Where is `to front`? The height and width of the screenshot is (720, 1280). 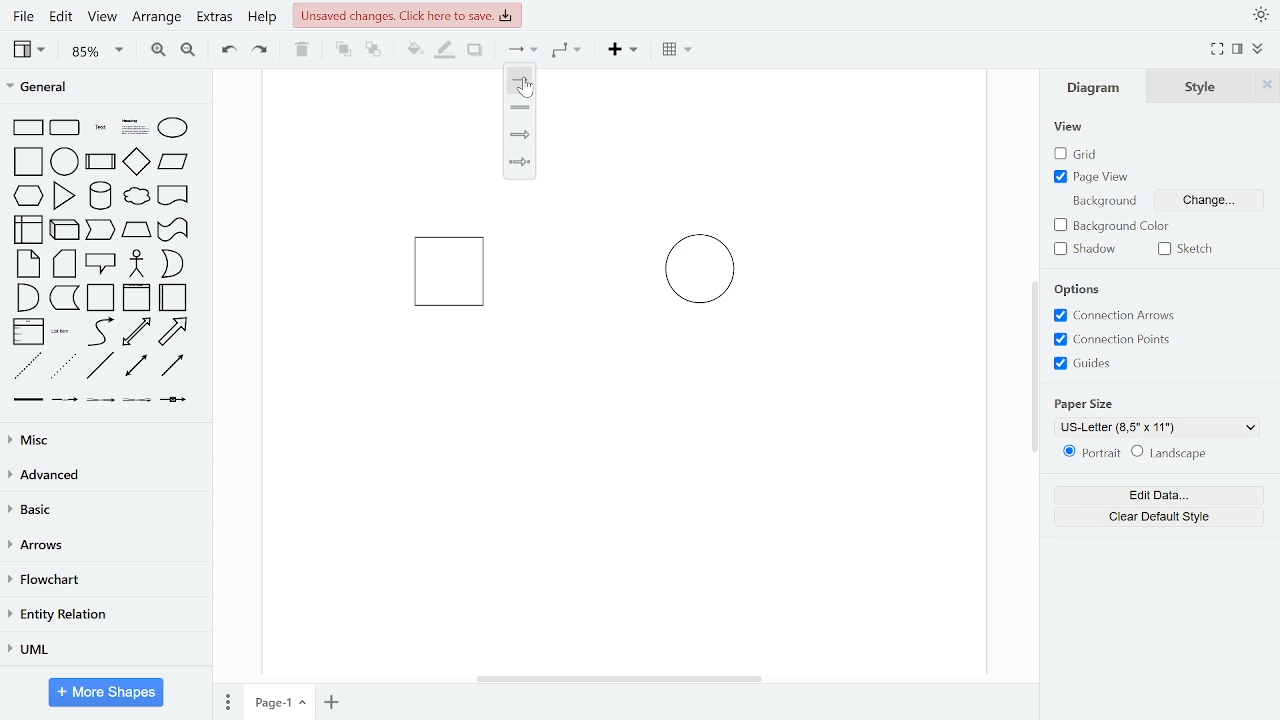
to front is located at coordinates (343, 50).